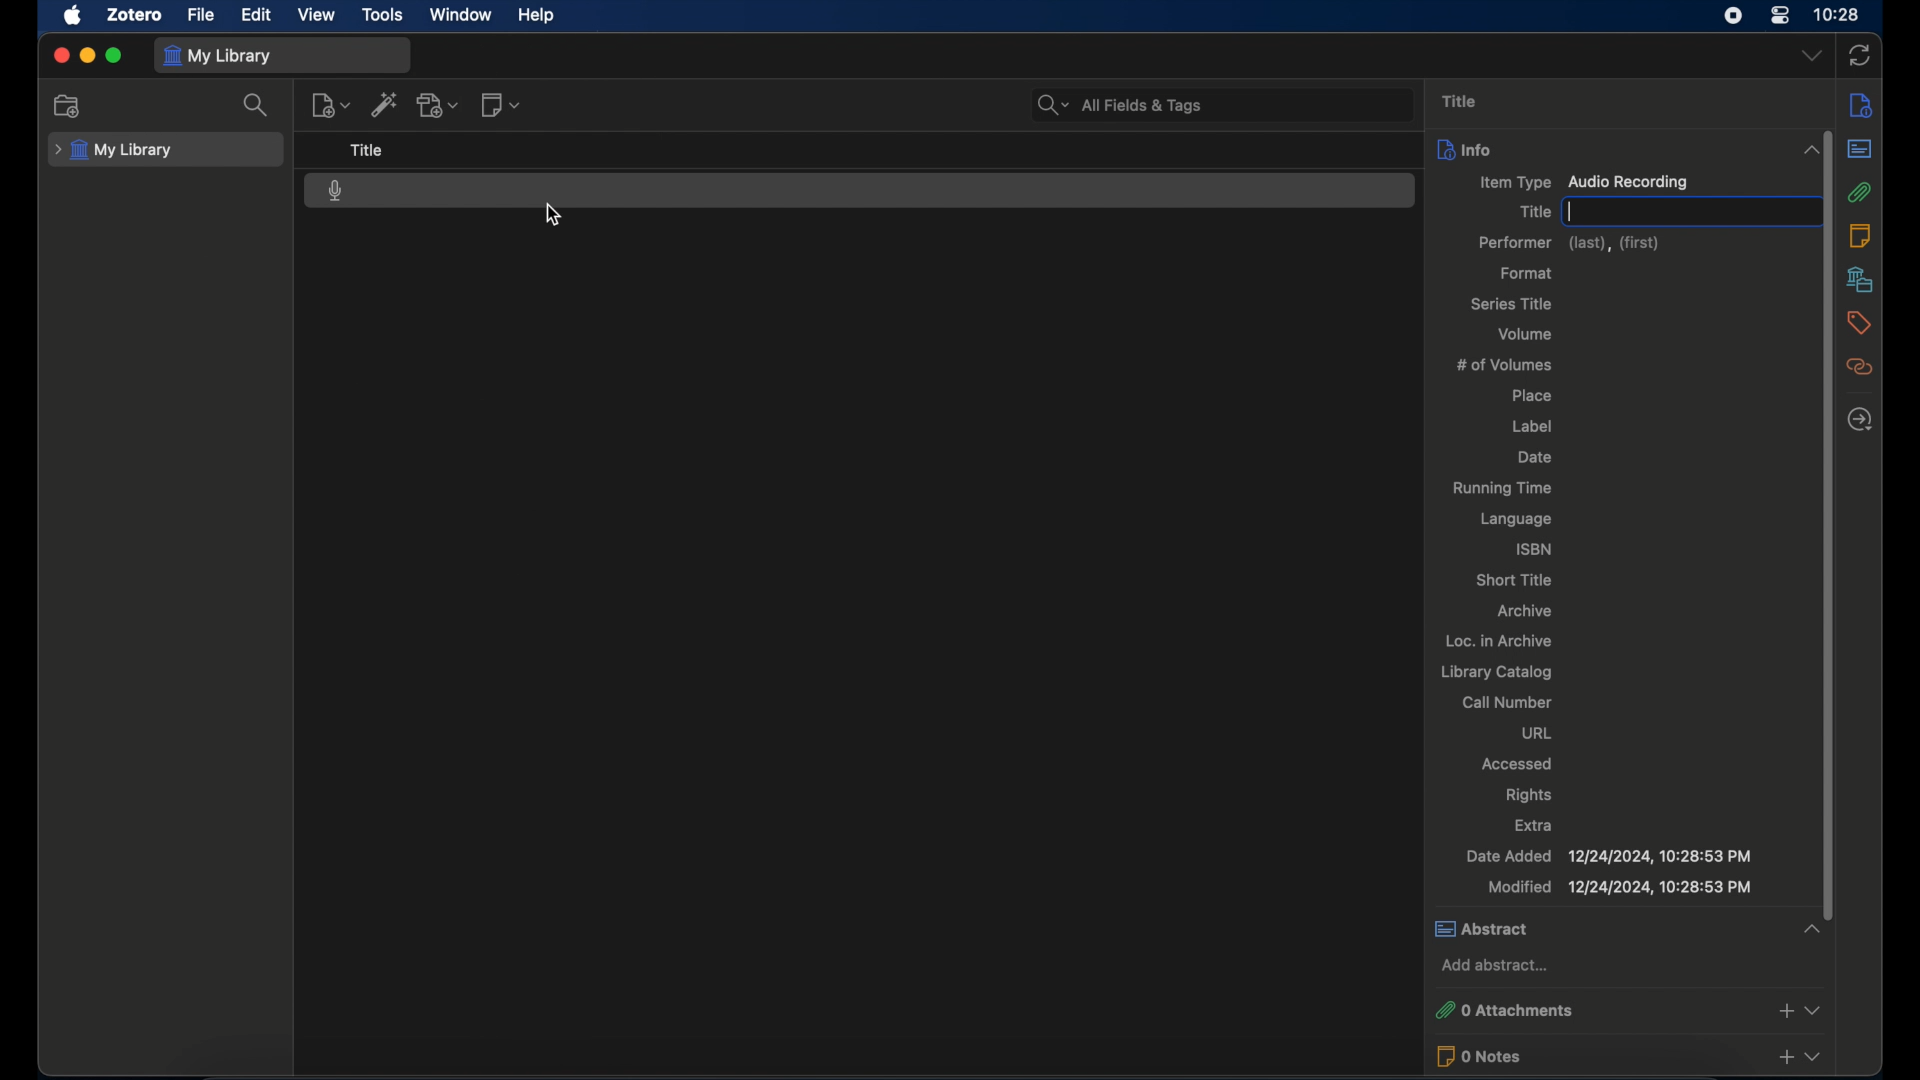  I want to click on dropdown, so click(1811, 56).